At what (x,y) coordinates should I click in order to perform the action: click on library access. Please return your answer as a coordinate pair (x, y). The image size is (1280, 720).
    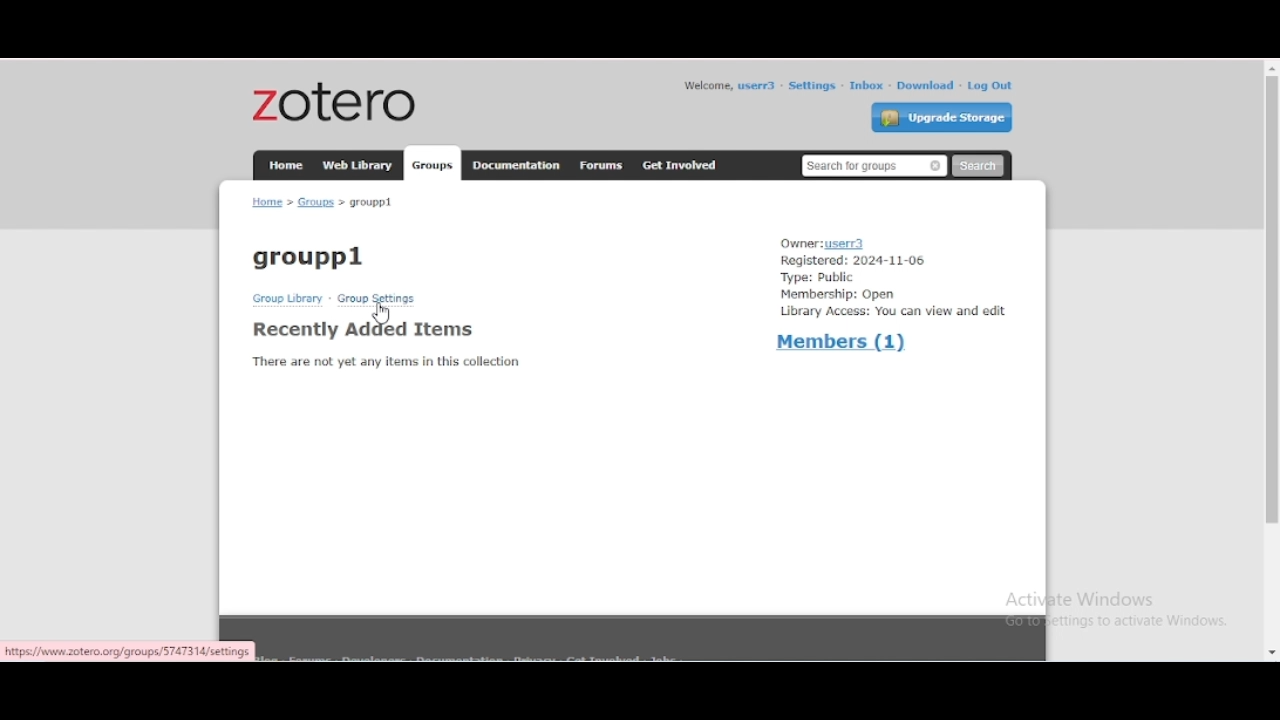
    Looking at the image, I should click on (893, 313).